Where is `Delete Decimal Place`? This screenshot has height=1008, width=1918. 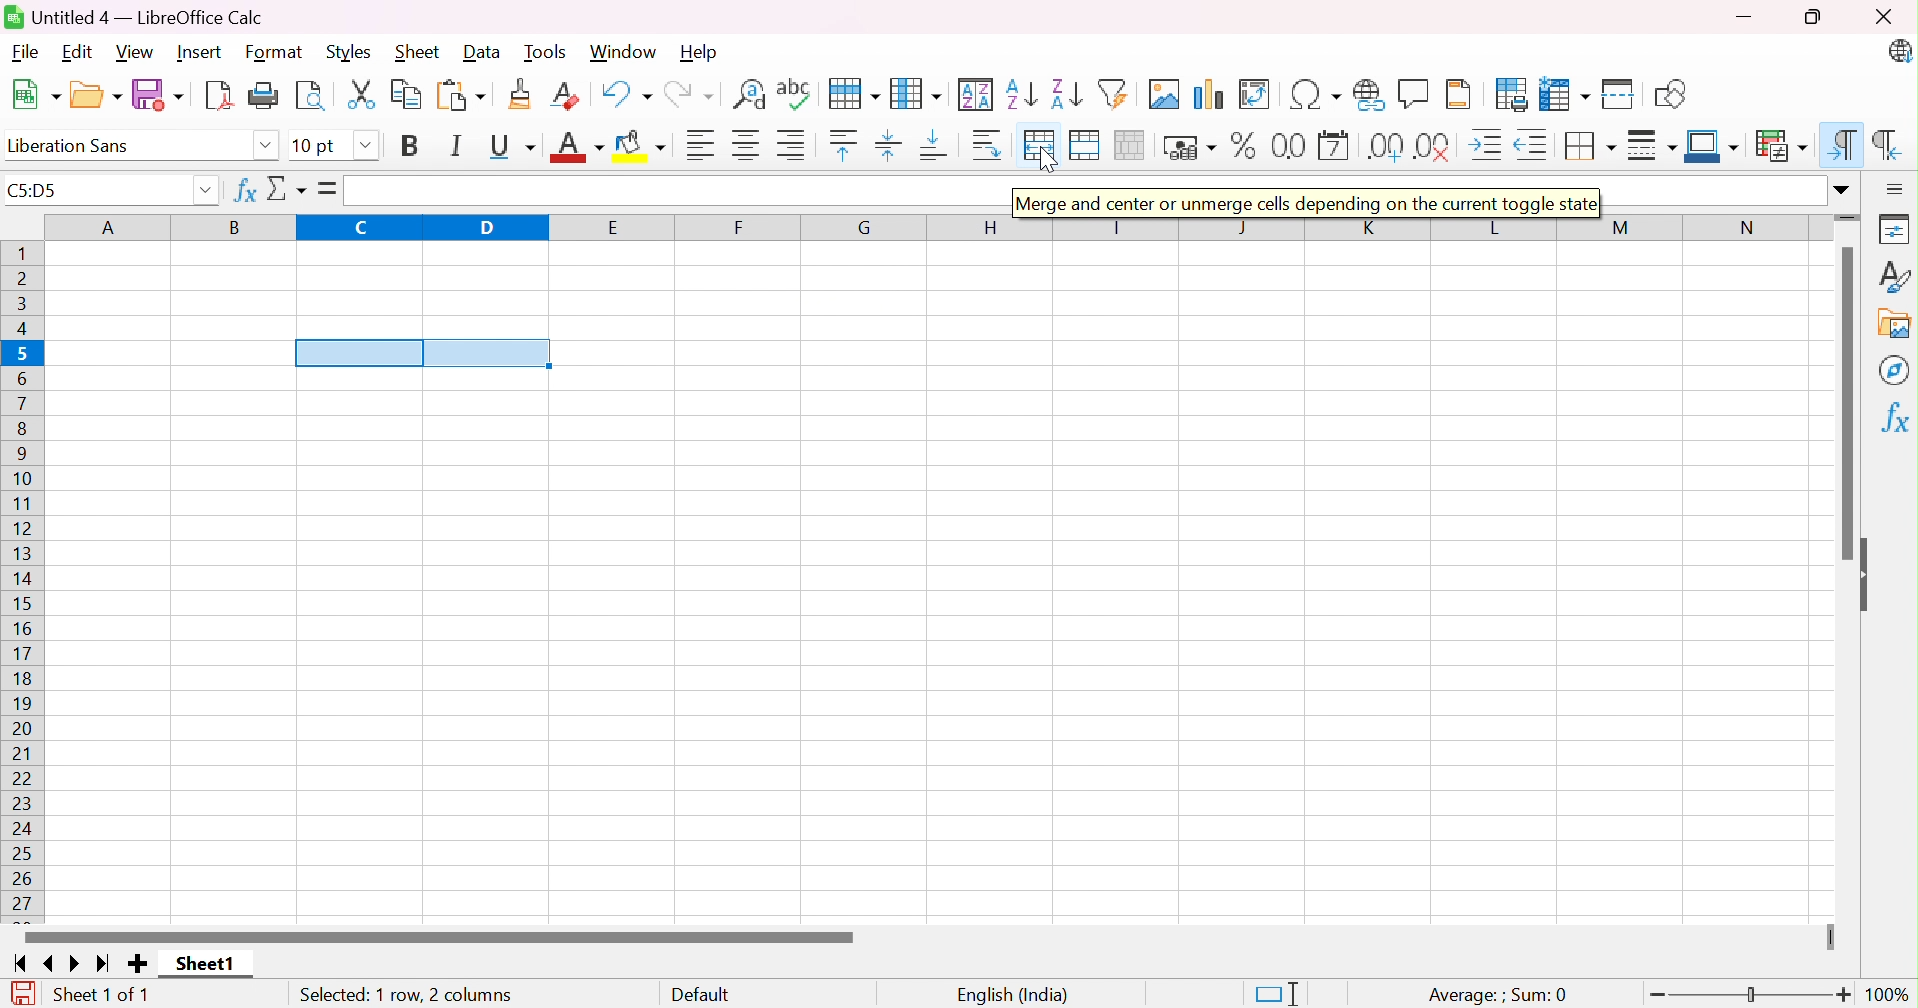
Delete Decimal Place is located at coordinates (1437, 145).